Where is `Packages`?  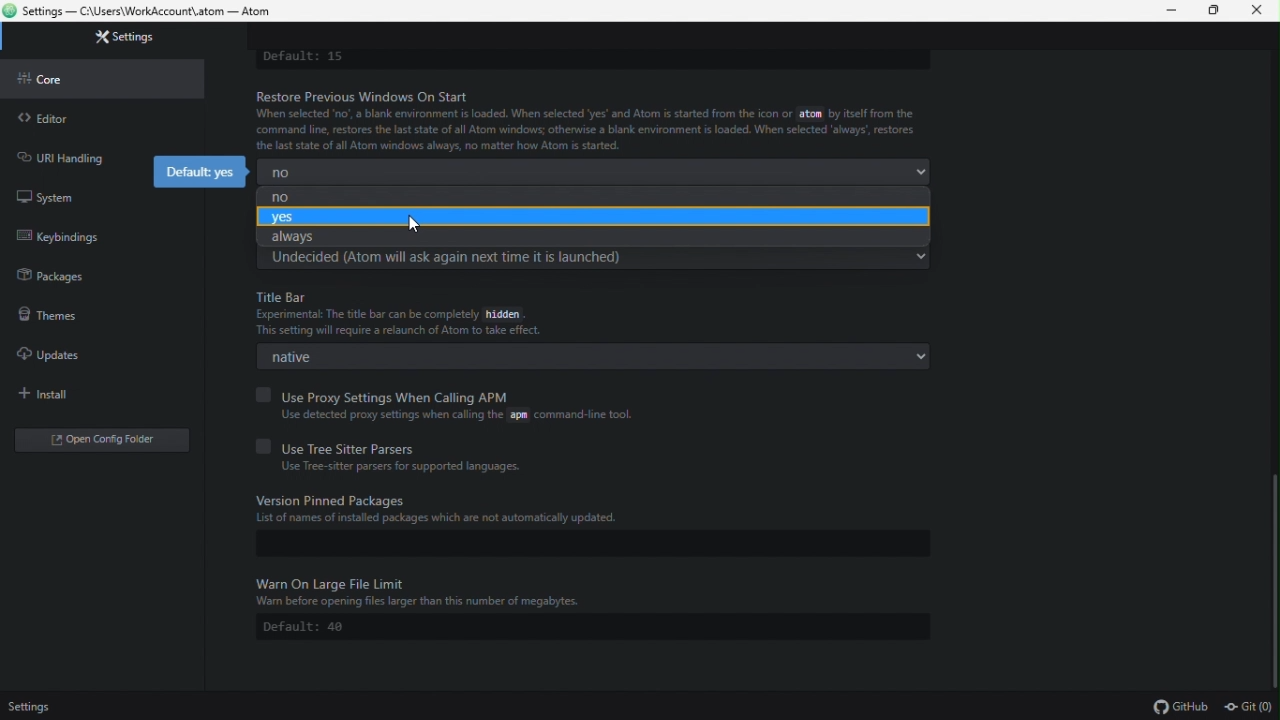
Packages is located at coordinates (52, 280).